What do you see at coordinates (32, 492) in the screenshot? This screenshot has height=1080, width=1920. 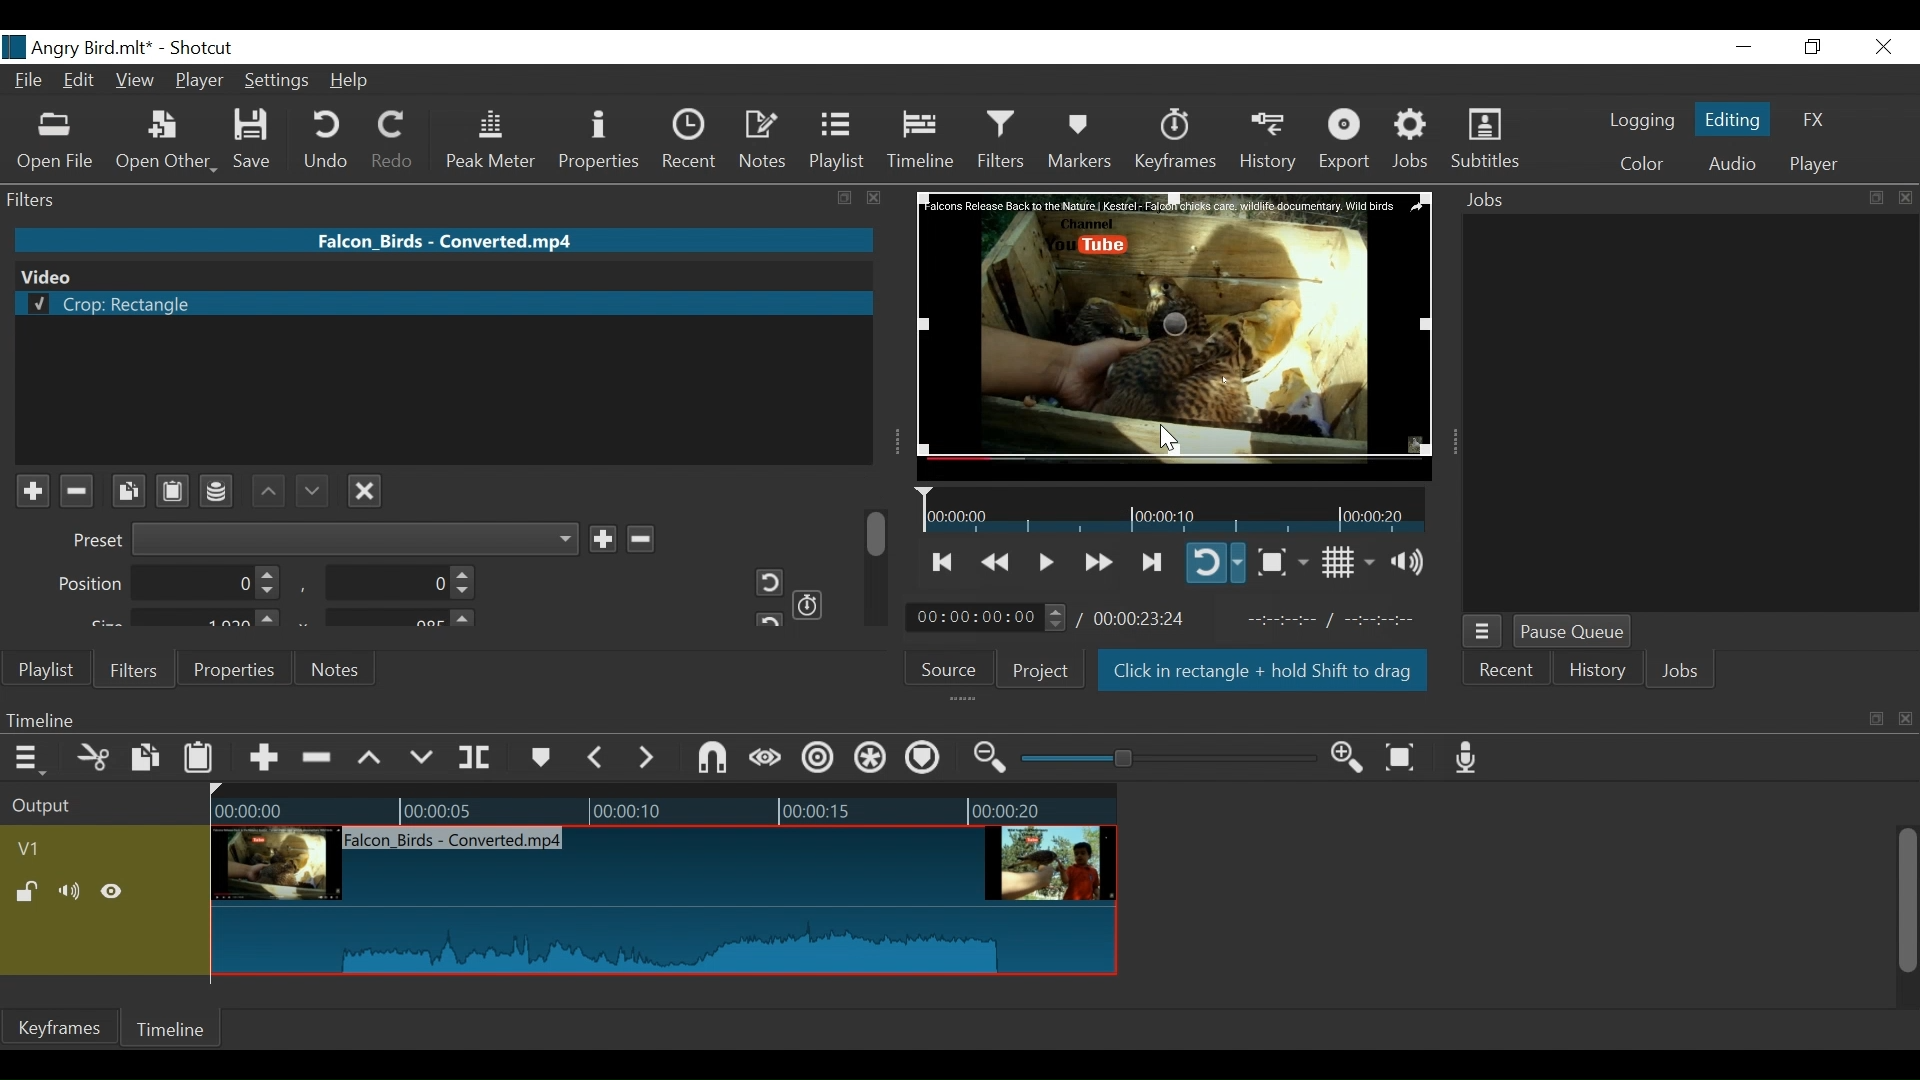 I see `Plus` at bounding box center [32, 492].